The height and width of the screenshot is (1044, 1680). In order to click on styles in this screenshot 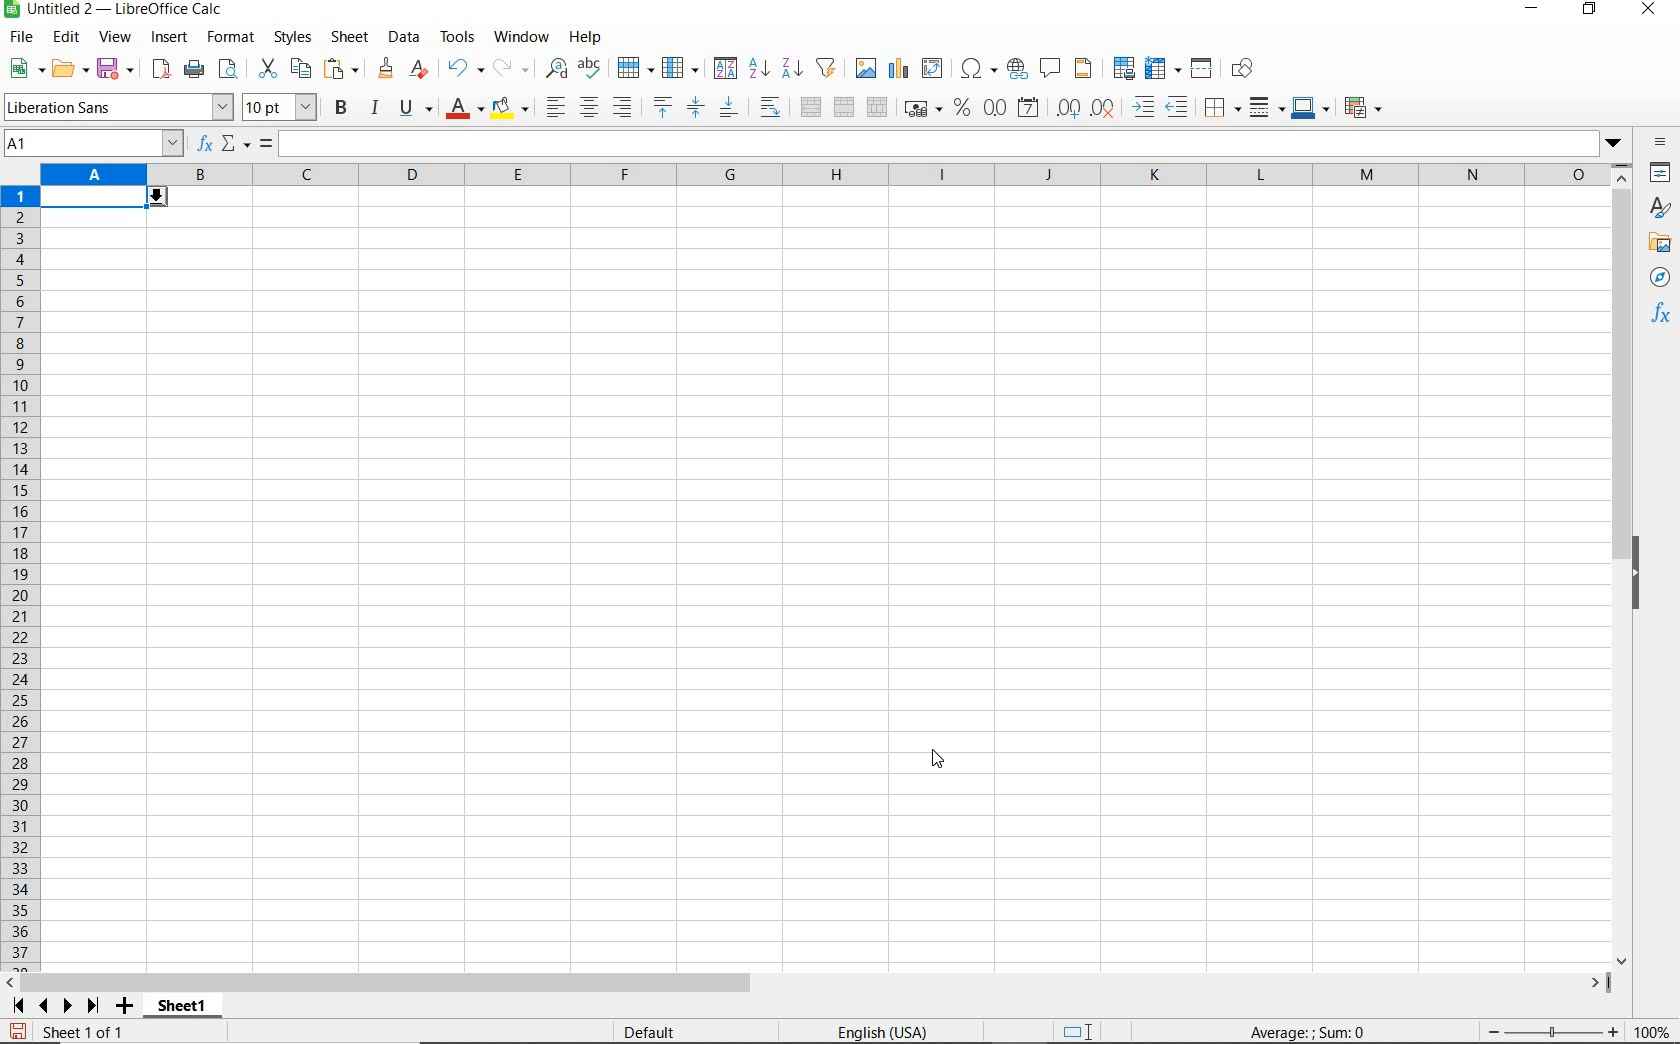, I will do `click(291, 38)`.